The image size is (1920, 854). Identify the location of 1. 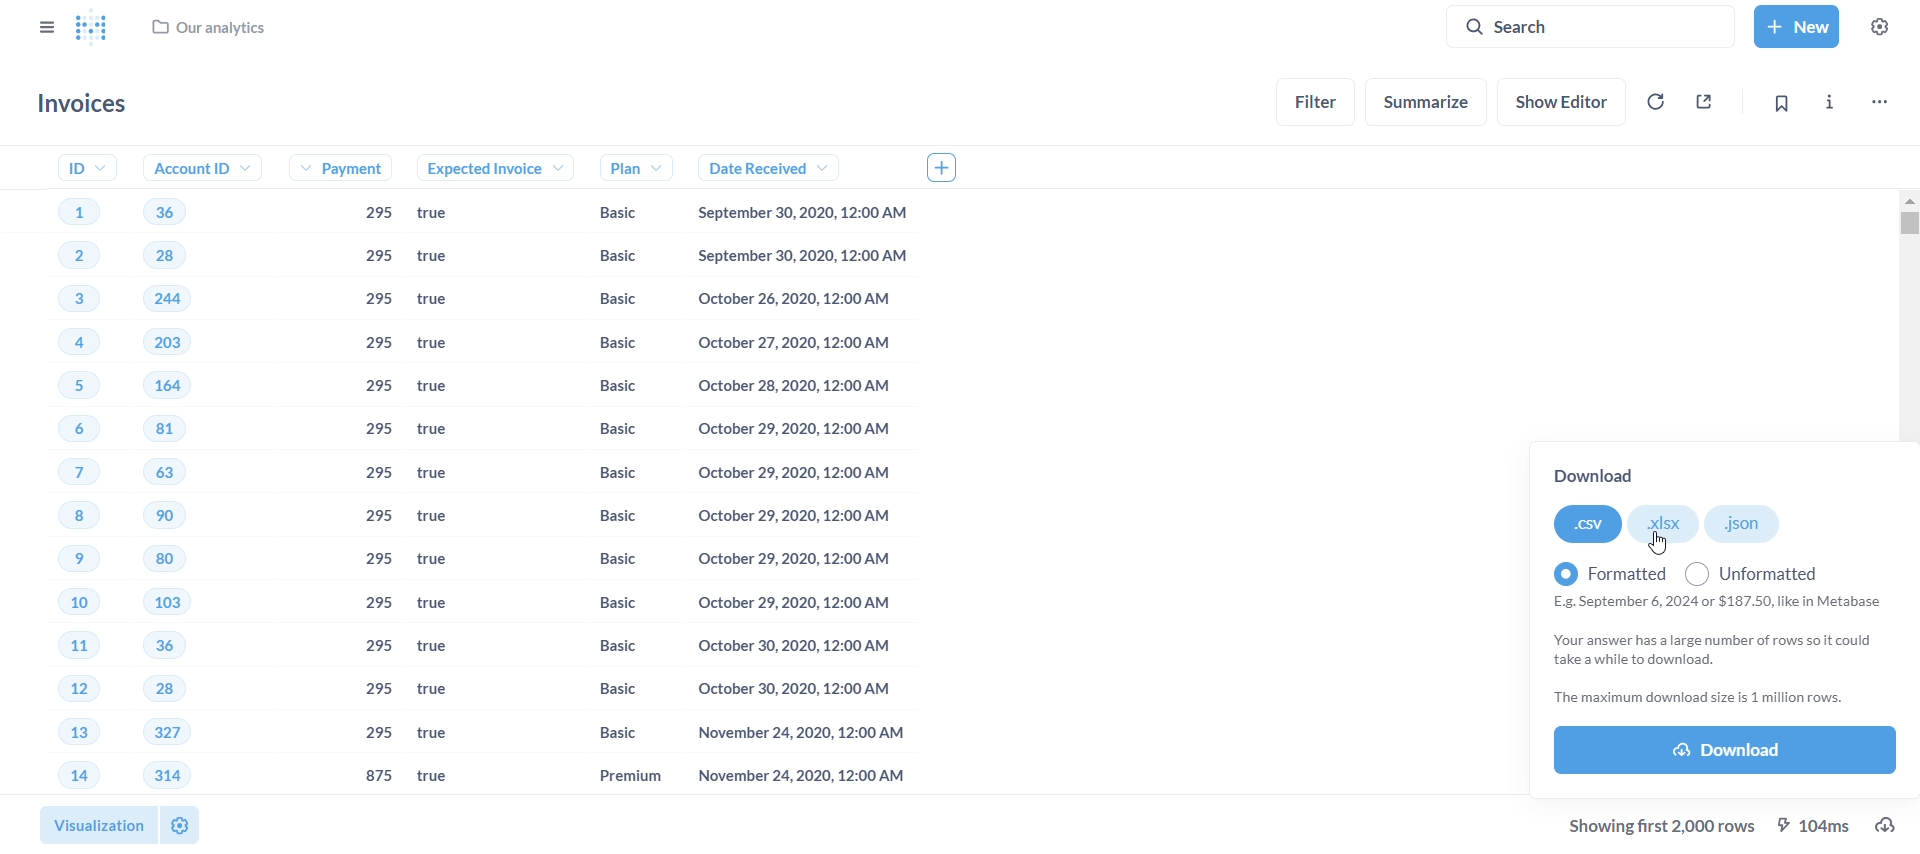
(74, 209).